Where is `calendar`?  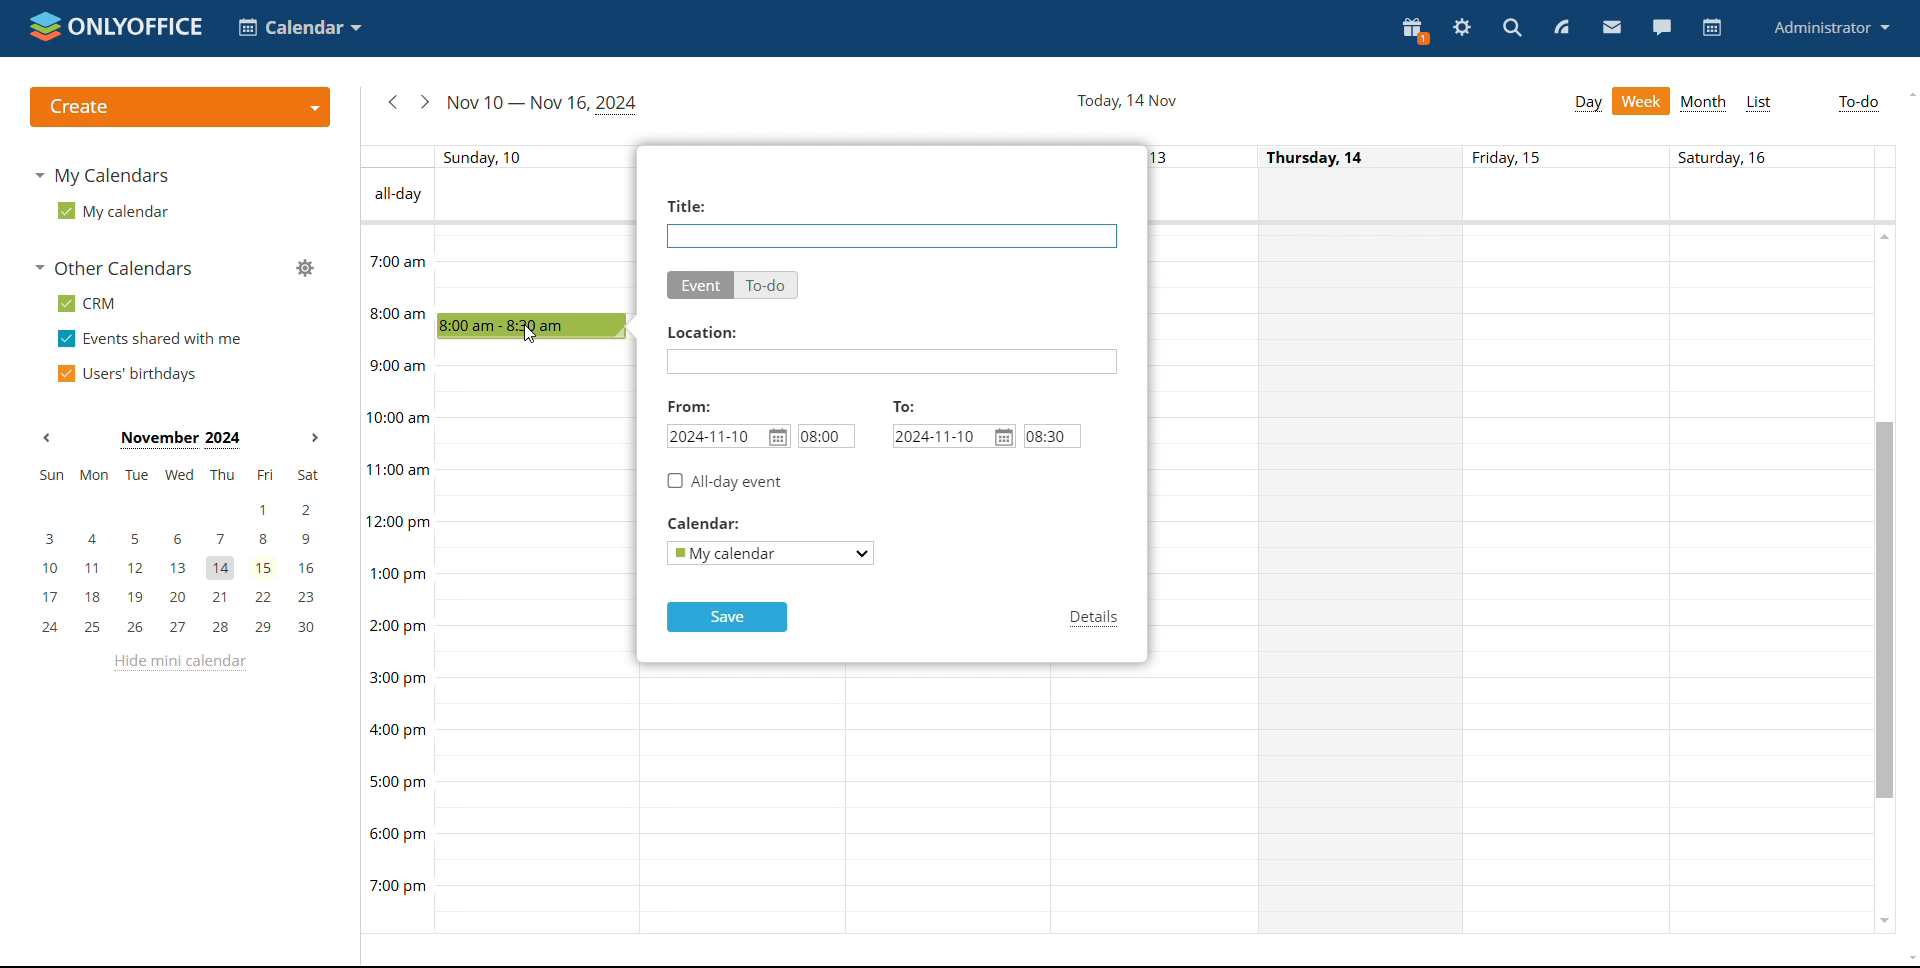 calendar is located at coordinates (1712, 28).